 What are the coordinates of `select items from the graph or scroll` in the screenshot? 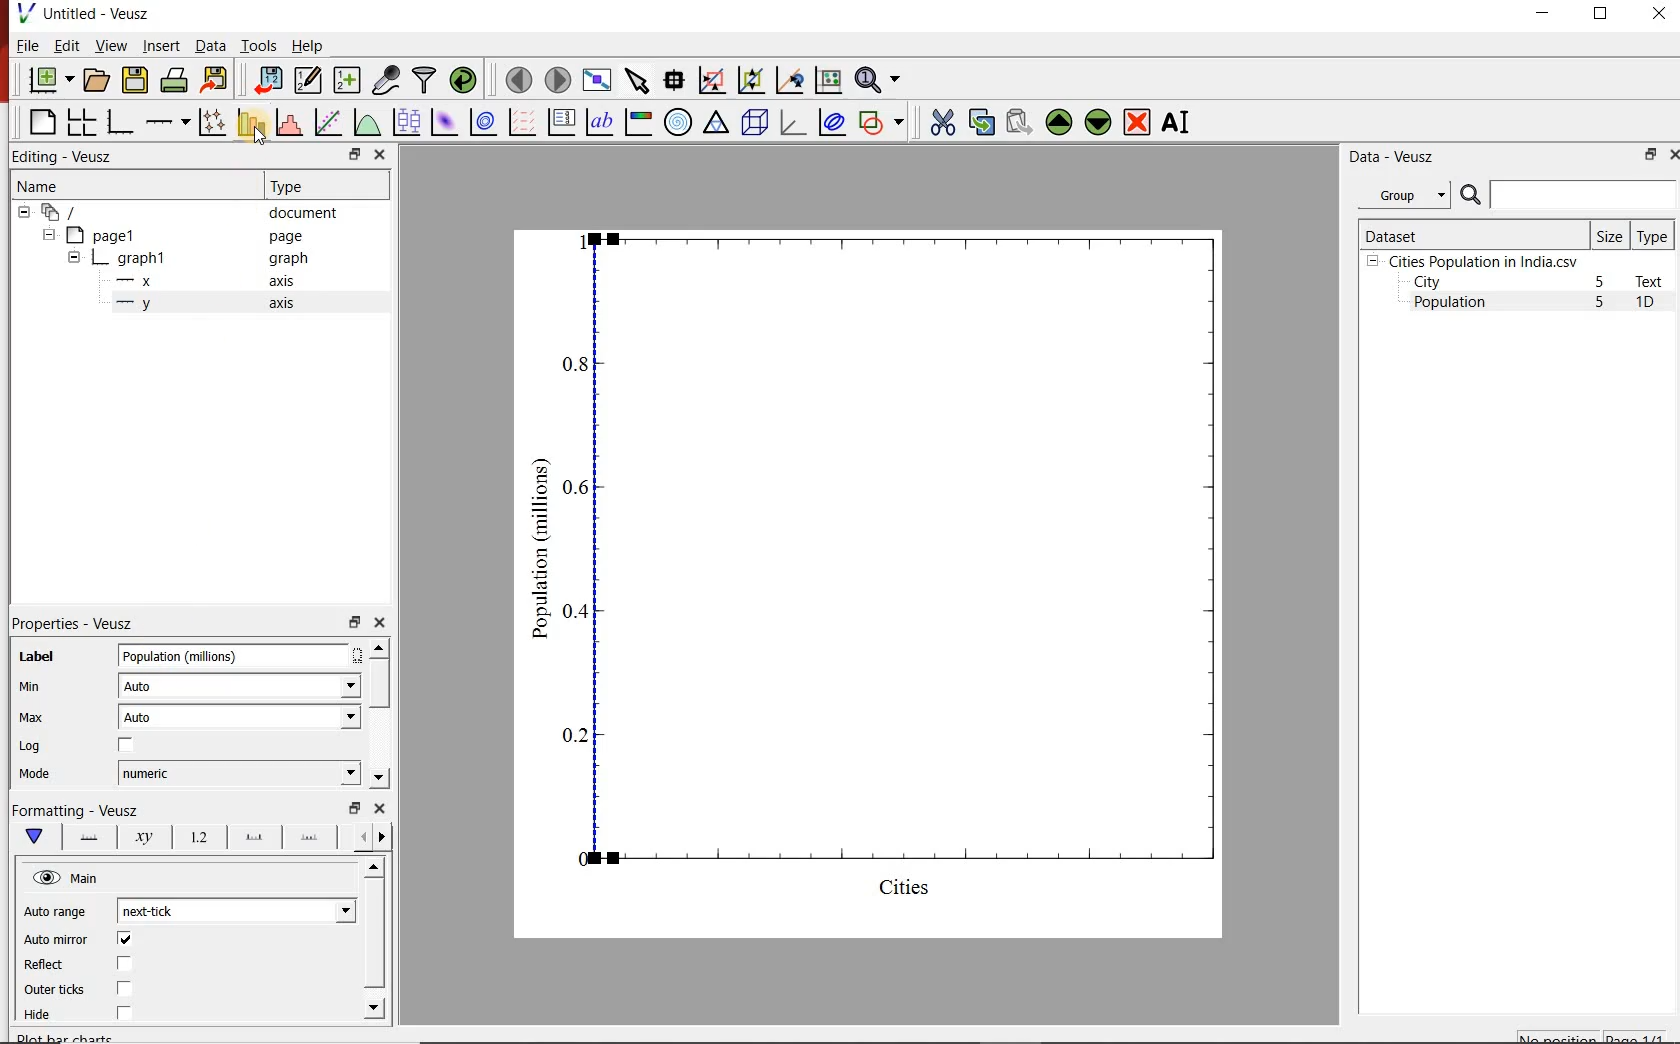 It's located at (636, 79).